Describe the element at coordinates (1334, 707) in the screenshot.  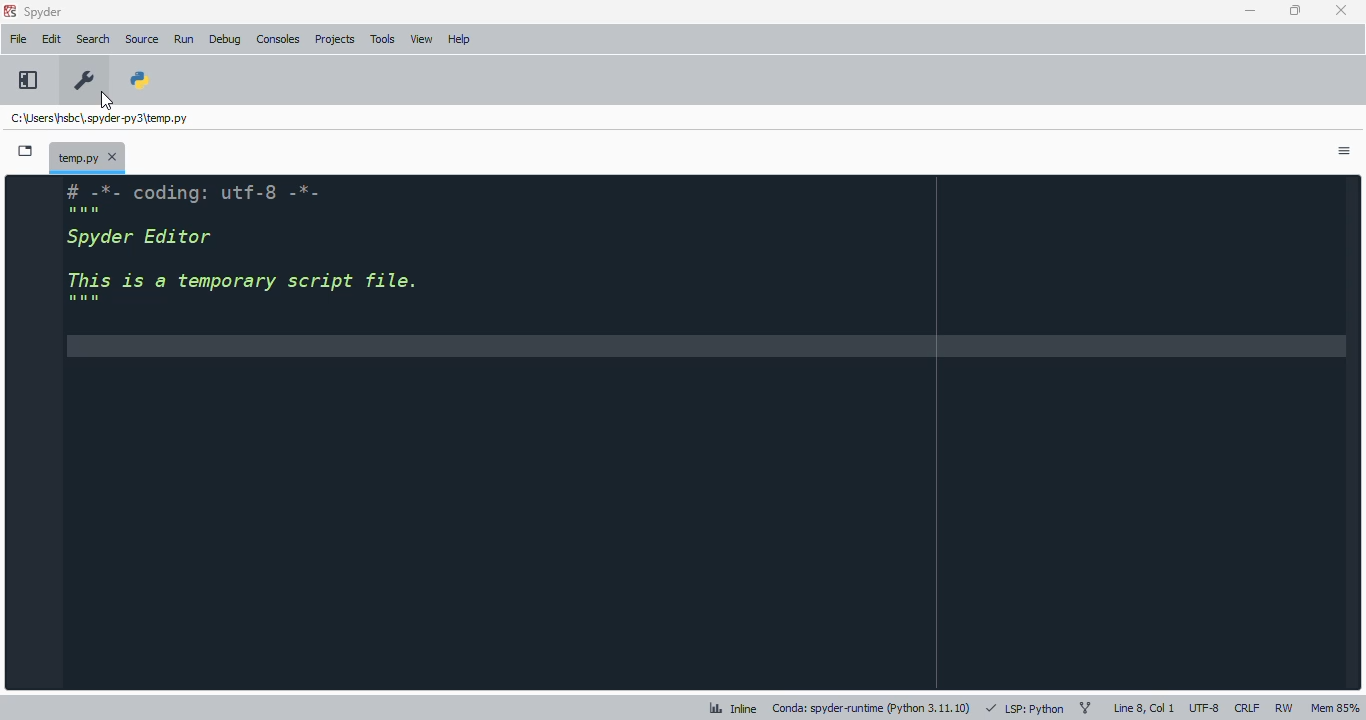
I see `Mem 85%` at that location.